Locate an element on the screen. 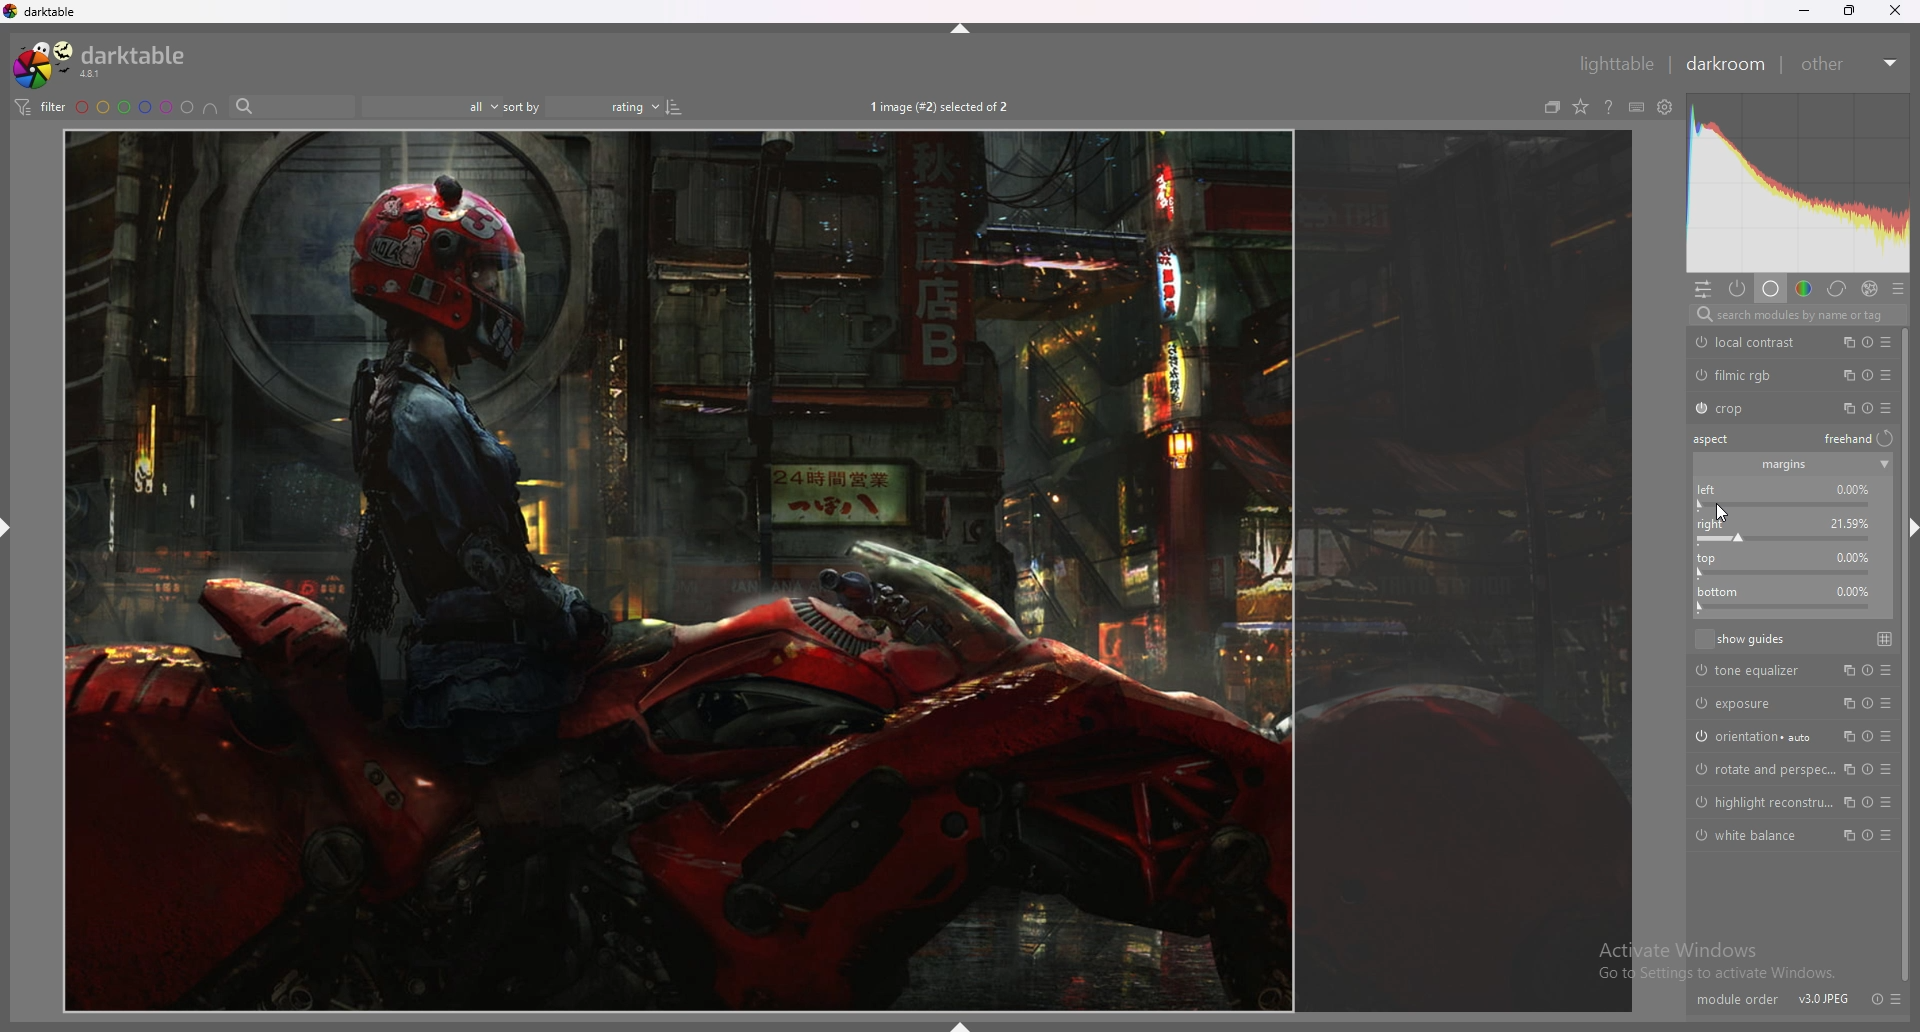  1 image (#2) selected of 2 is located at coordinates (942, 105).